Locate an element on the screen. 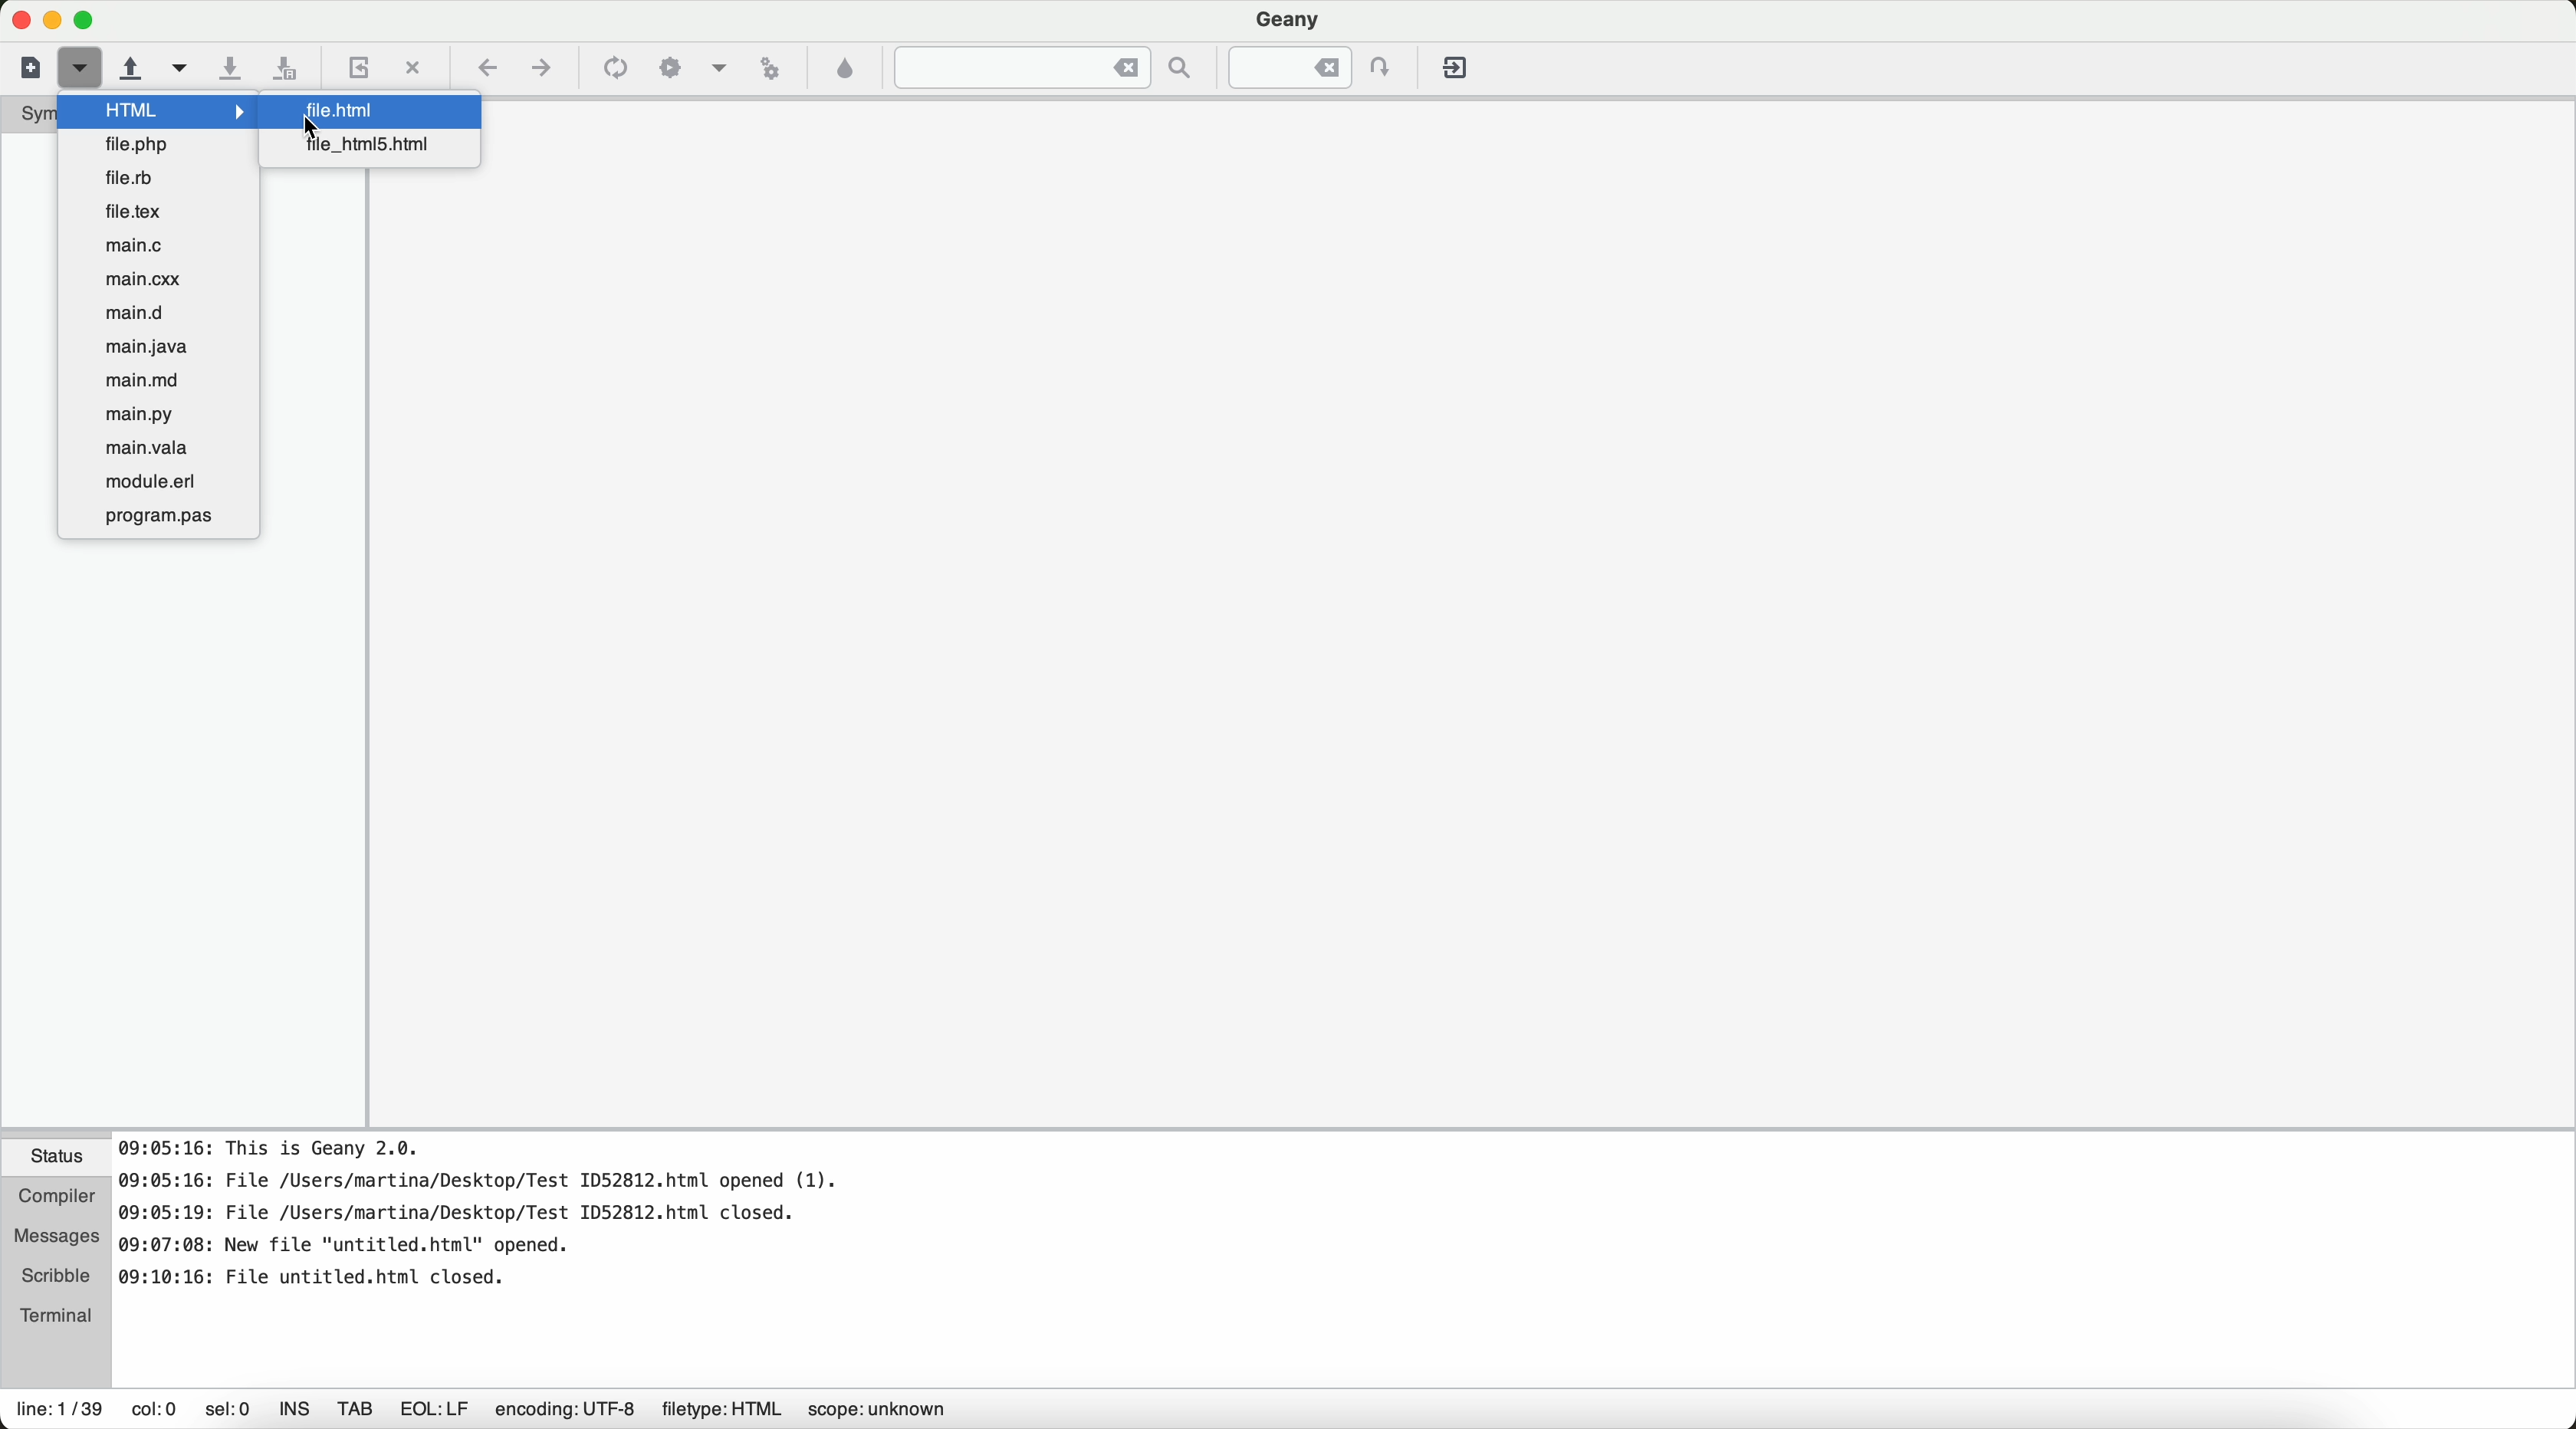  open a recent file is located at coordinates (178, 69).